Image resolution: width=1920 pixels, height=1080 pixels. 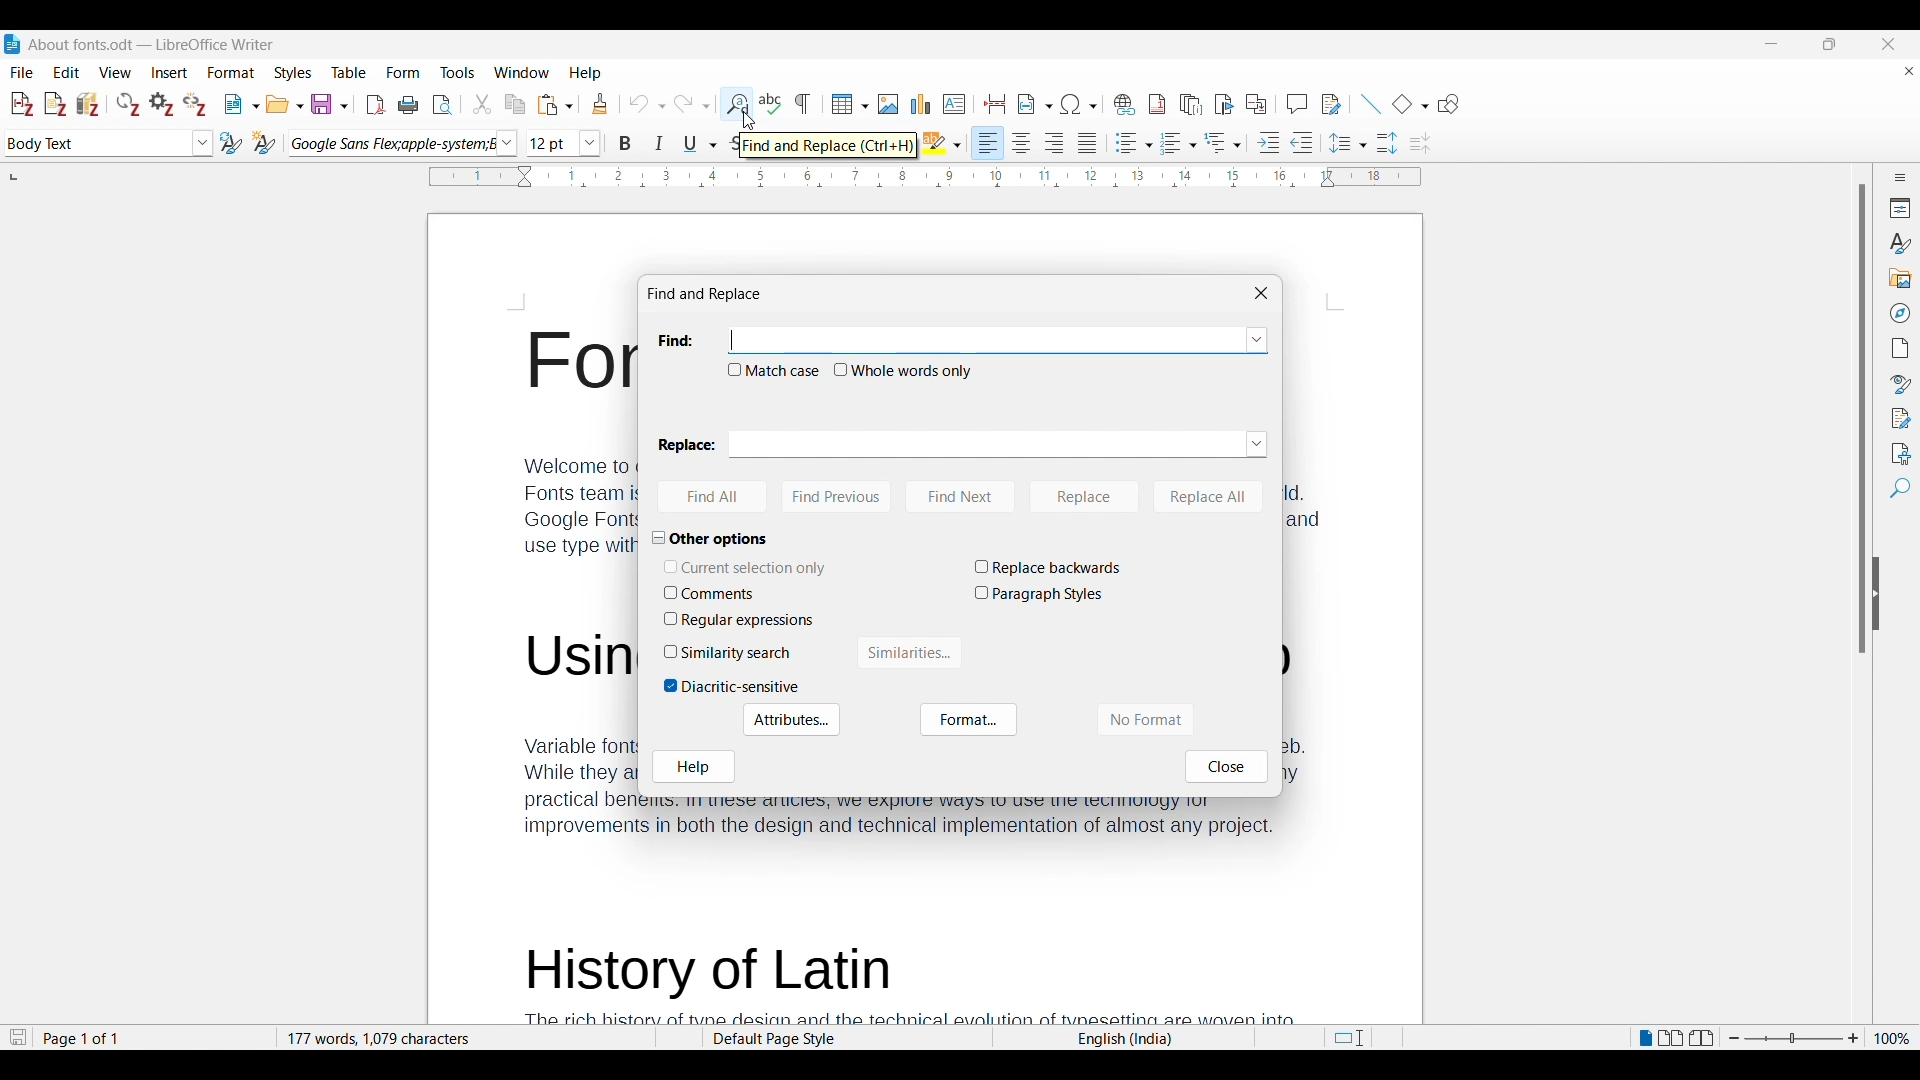 I want to click on Minimize, so click(x=1771, y=44).